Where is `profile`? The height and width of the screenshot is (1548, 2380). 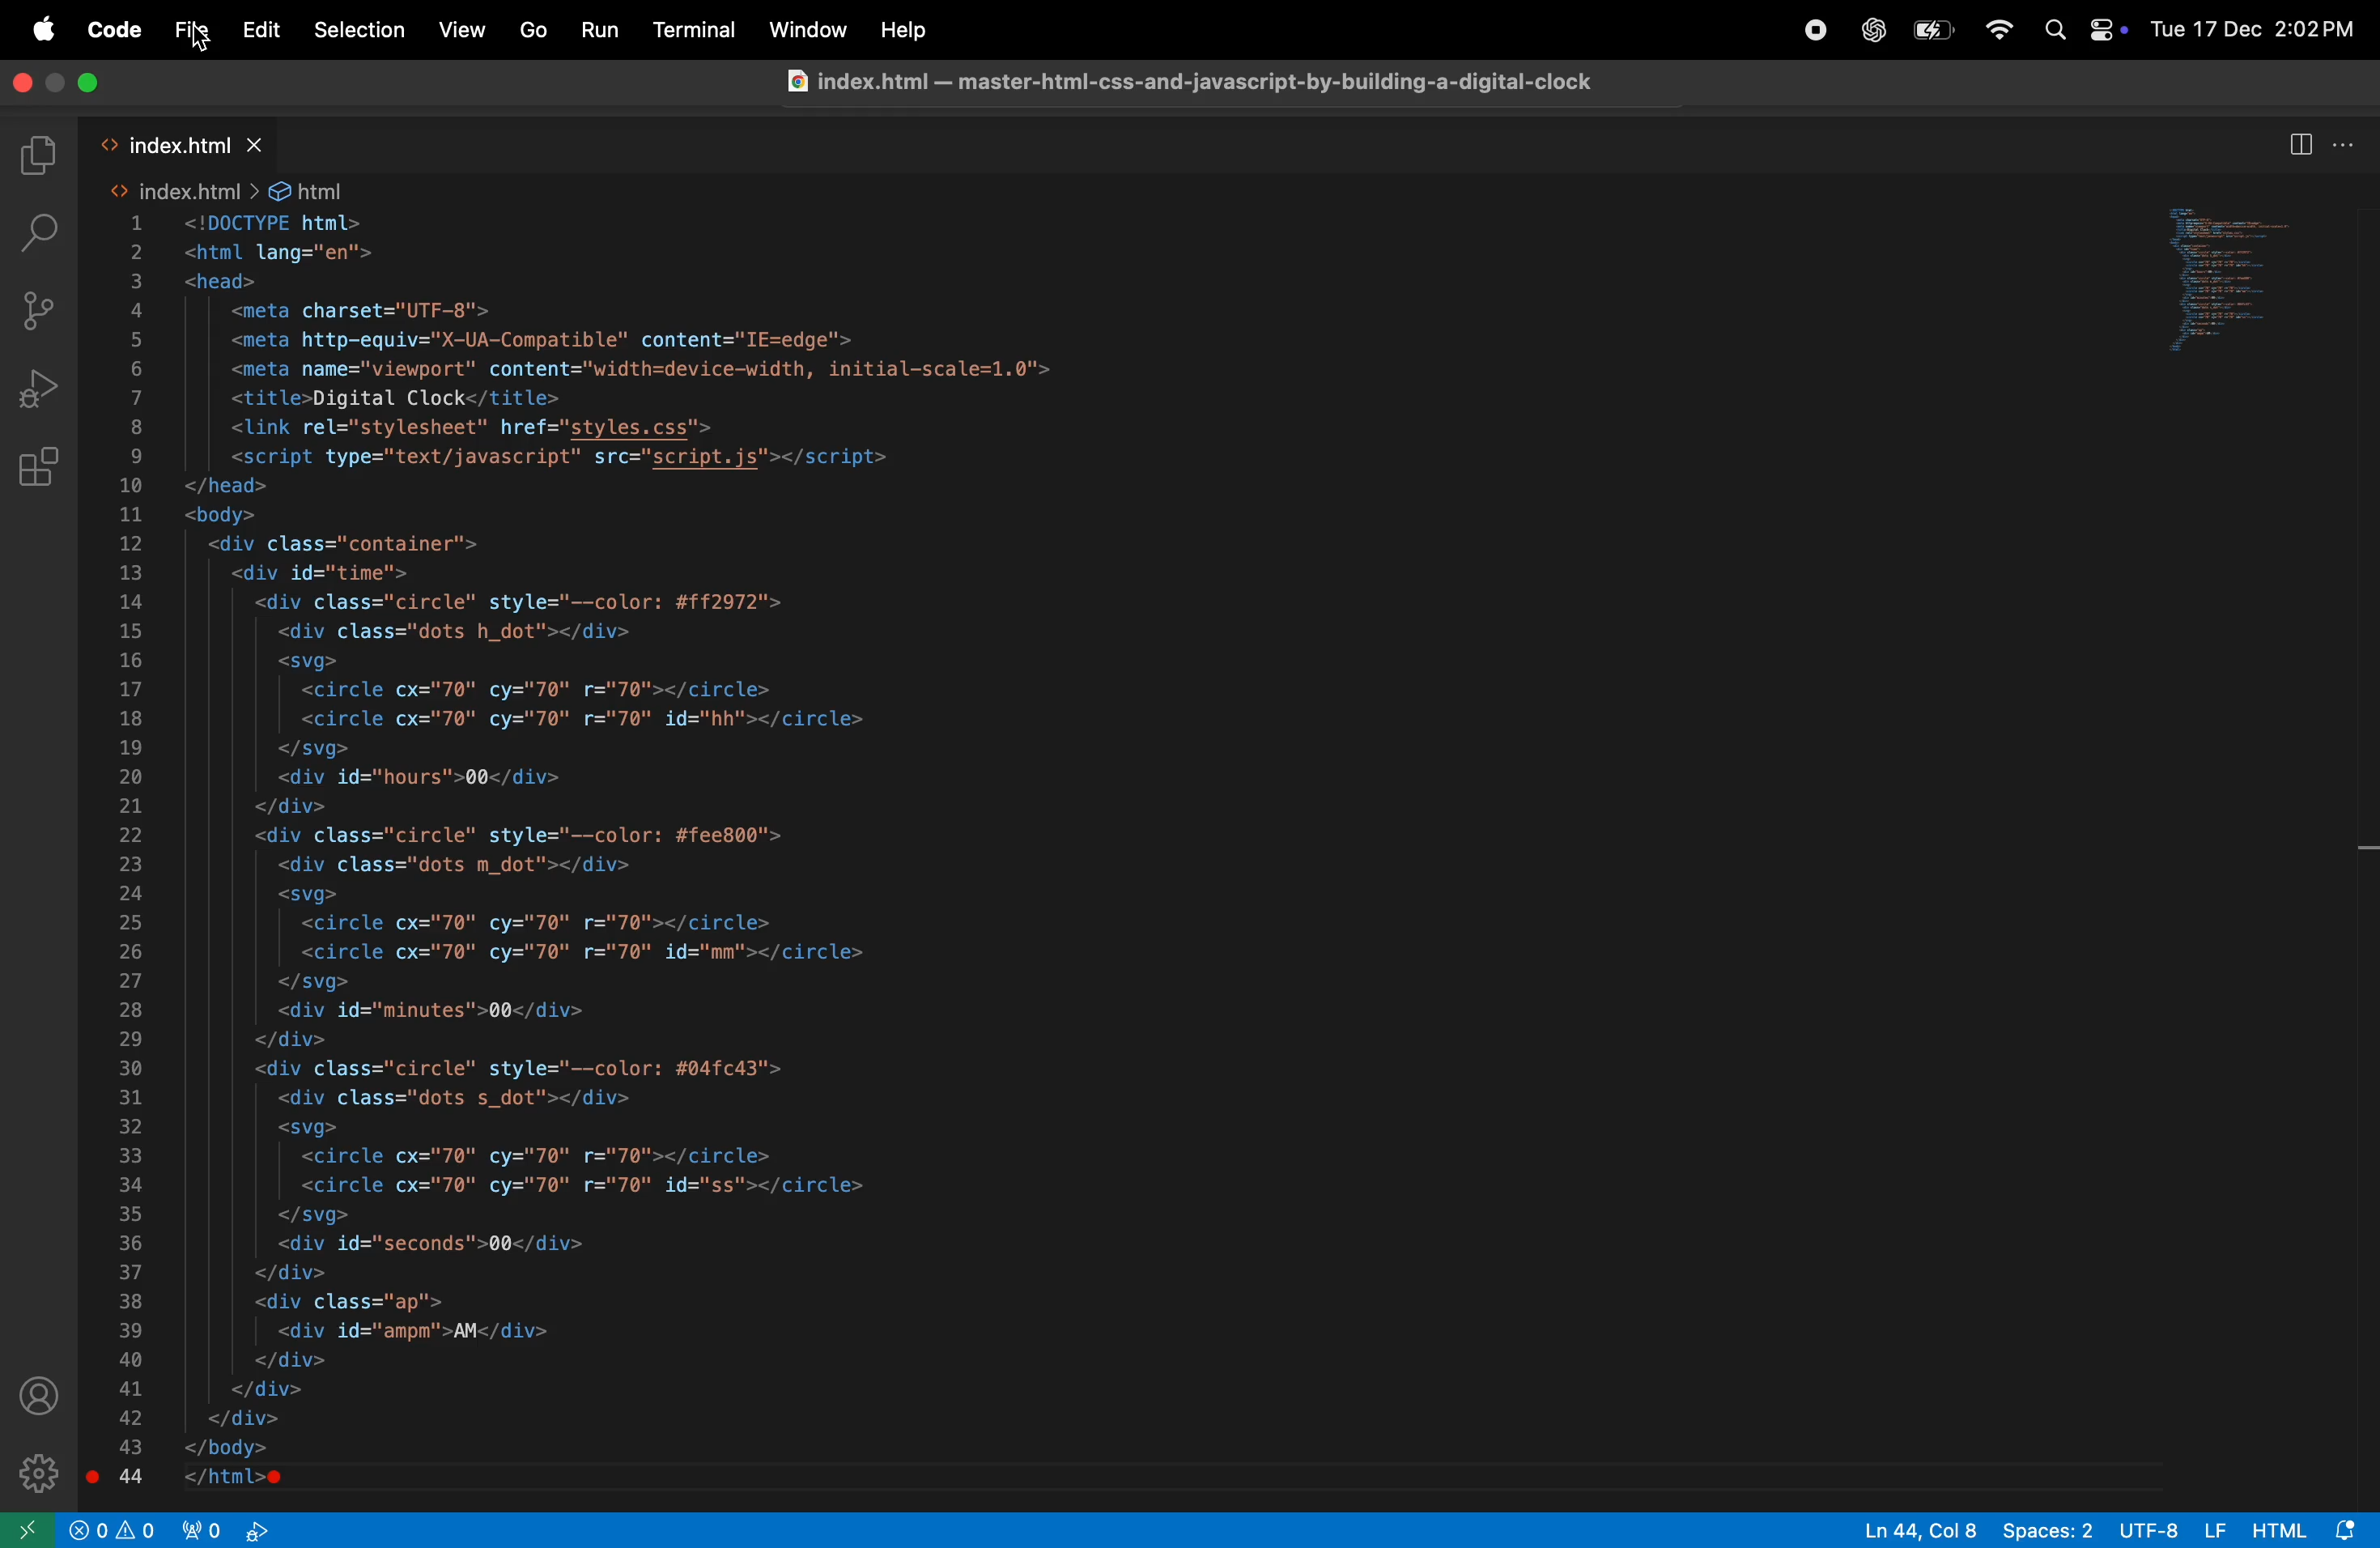 profile is located at coordinates (42, 1398).